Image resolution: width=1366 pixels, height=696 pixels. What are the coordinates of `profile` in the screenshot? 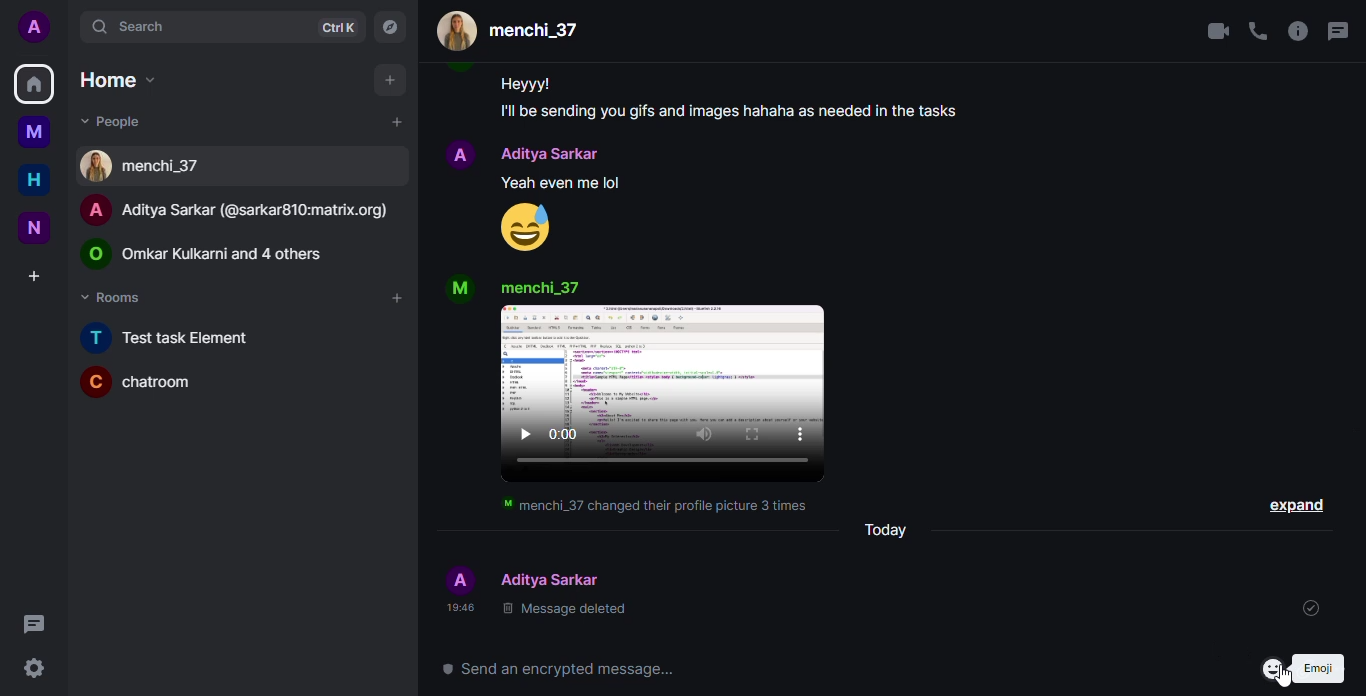 It's located at (460, 151).